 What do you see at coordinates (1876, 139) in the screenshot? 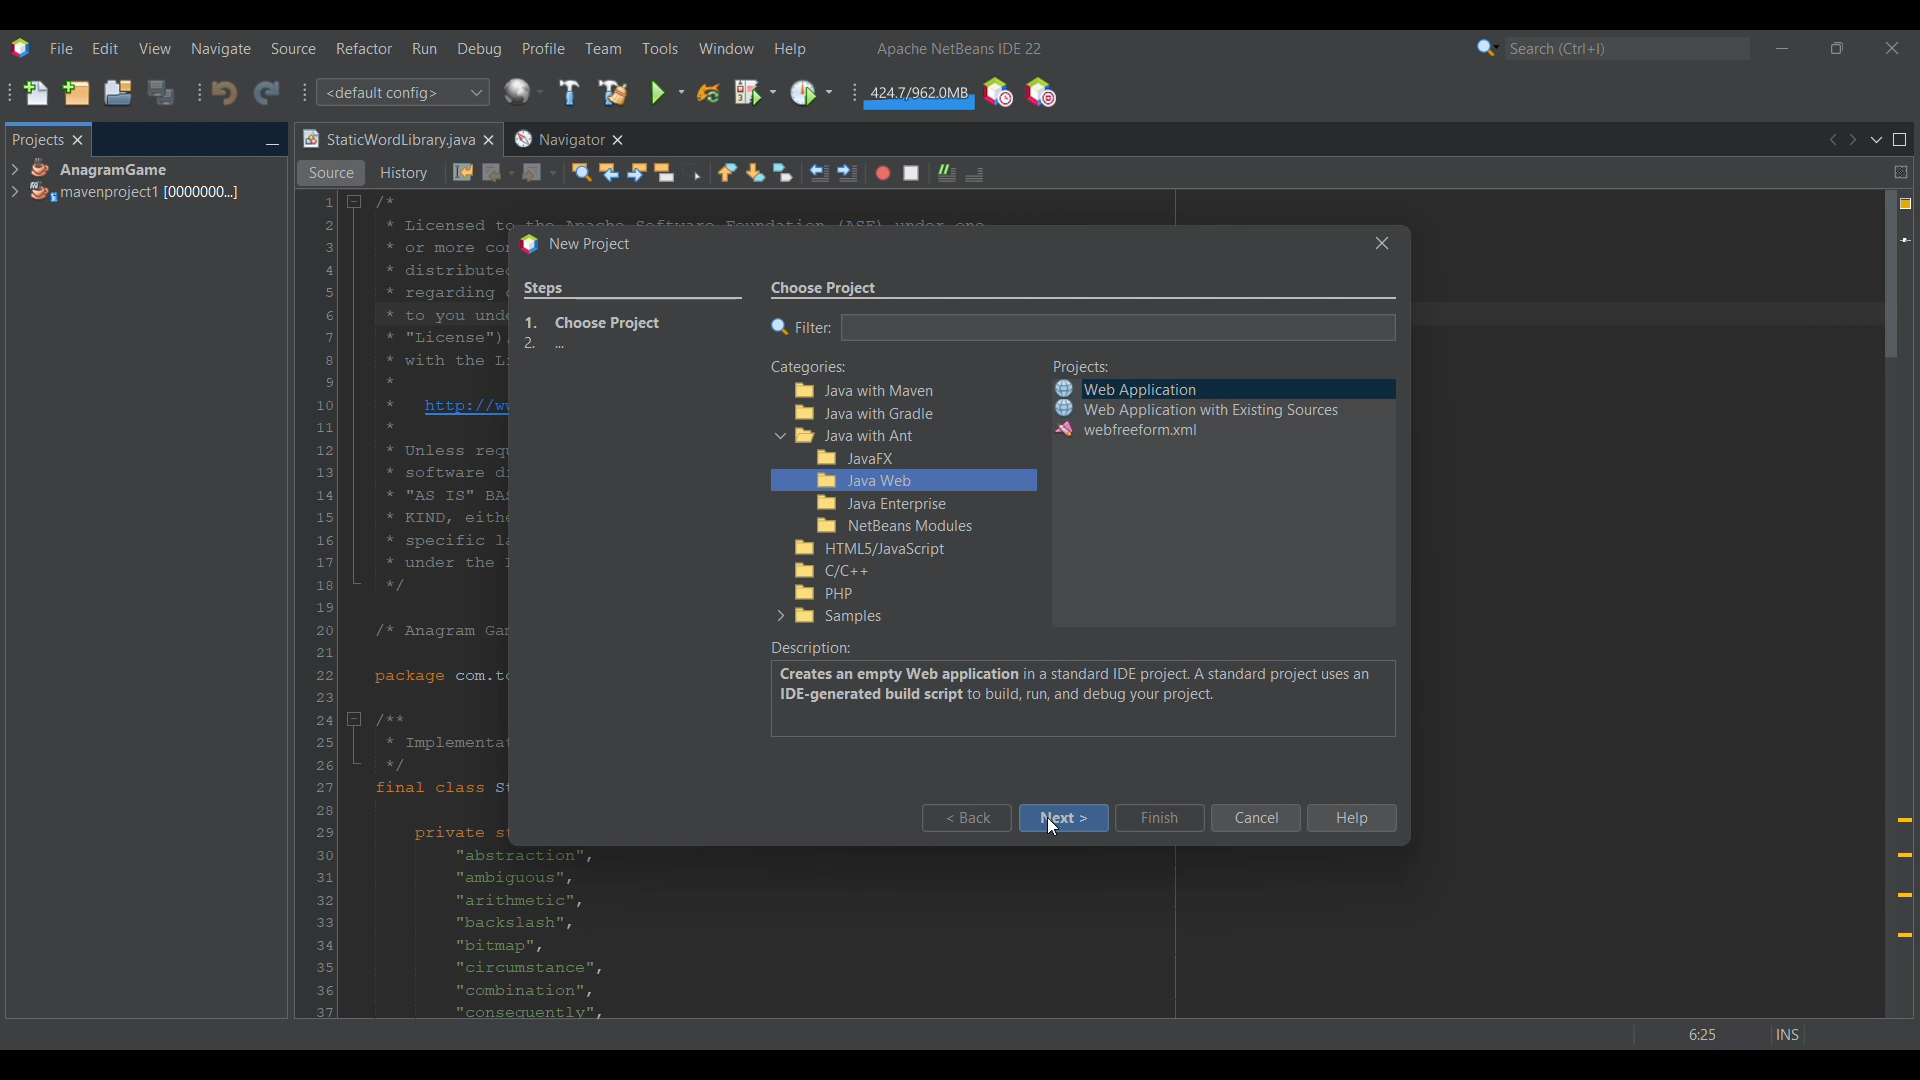
I see `Show documents list` at bounding box center [1876, 139].